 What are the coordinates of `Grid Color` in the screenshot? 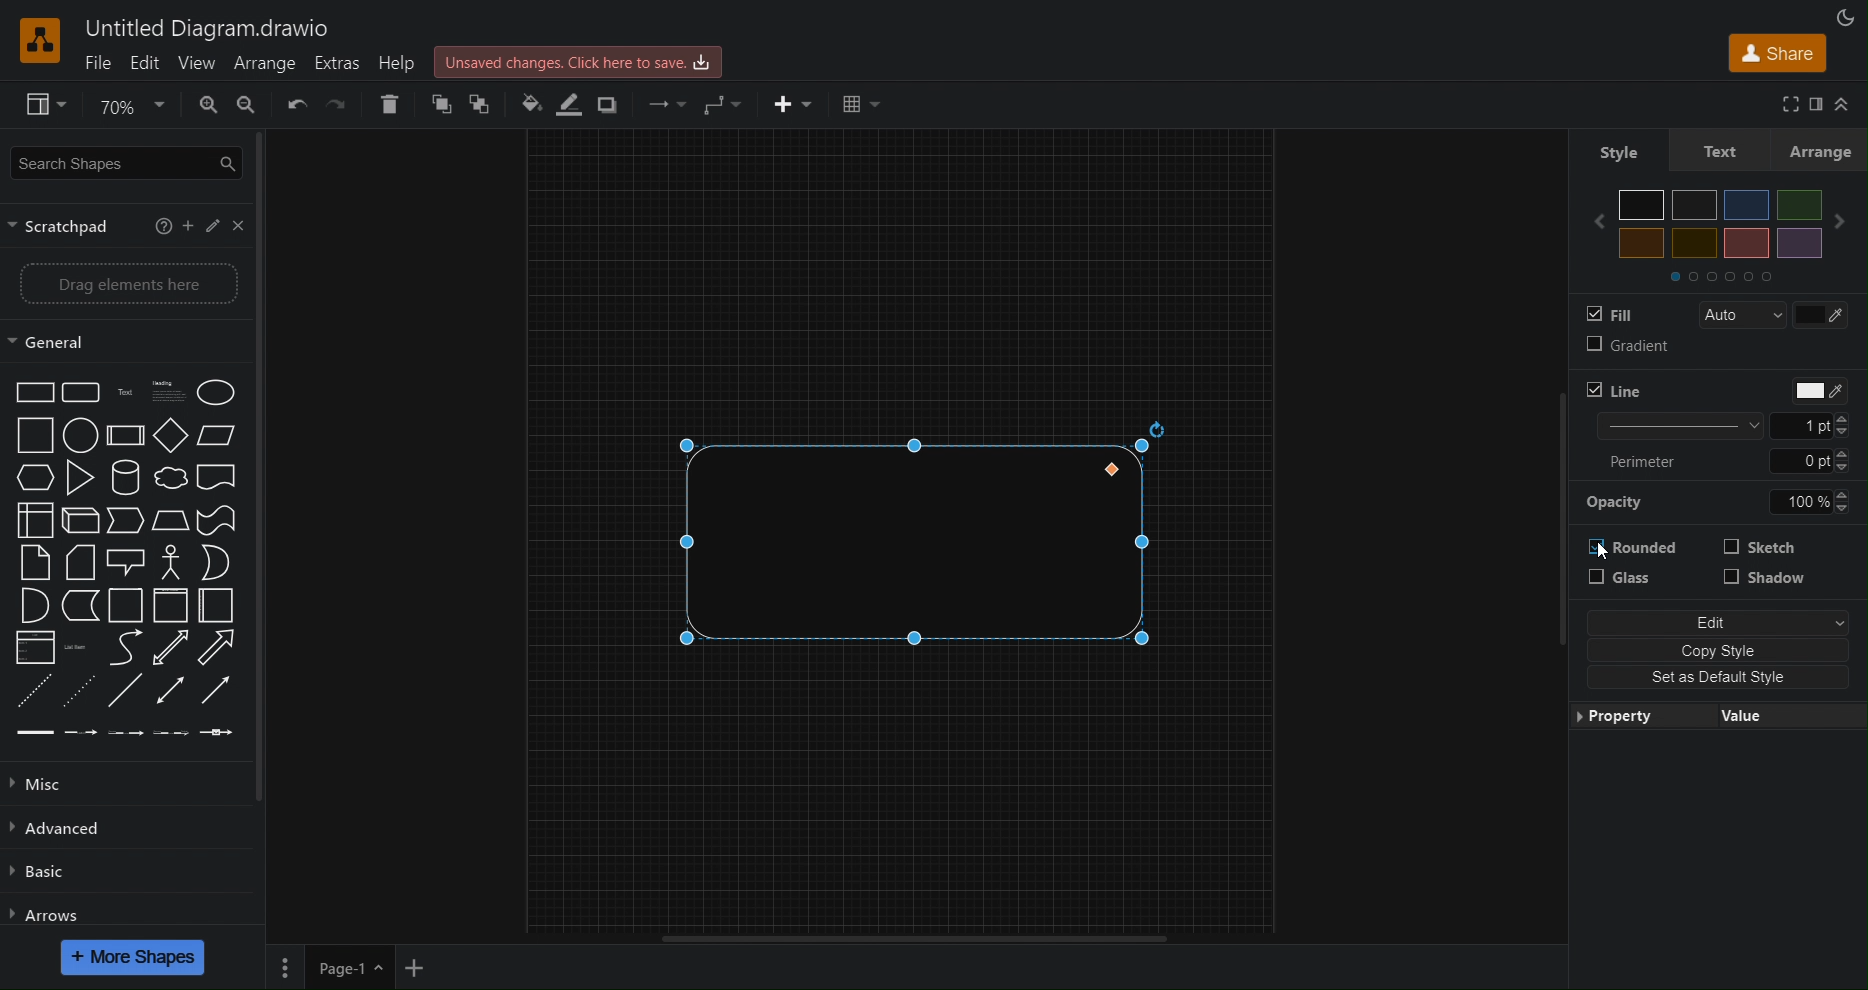 It's located at (1830, 316).